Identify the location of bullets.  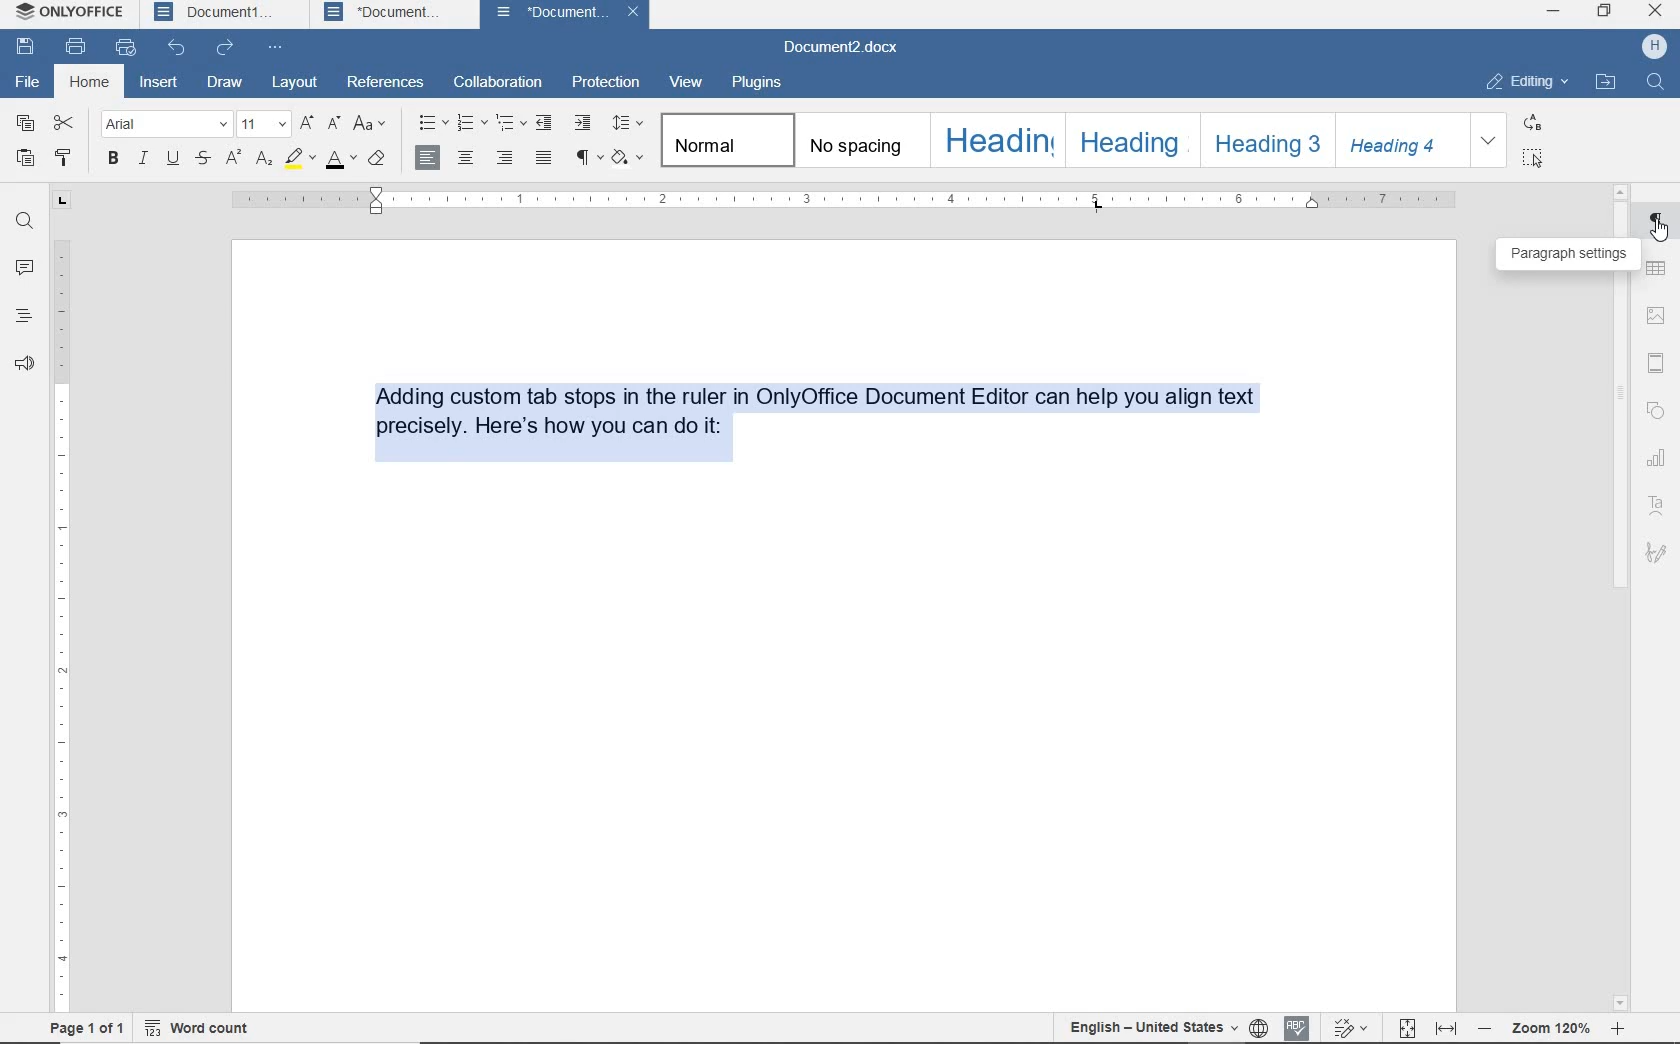
(430, 122).